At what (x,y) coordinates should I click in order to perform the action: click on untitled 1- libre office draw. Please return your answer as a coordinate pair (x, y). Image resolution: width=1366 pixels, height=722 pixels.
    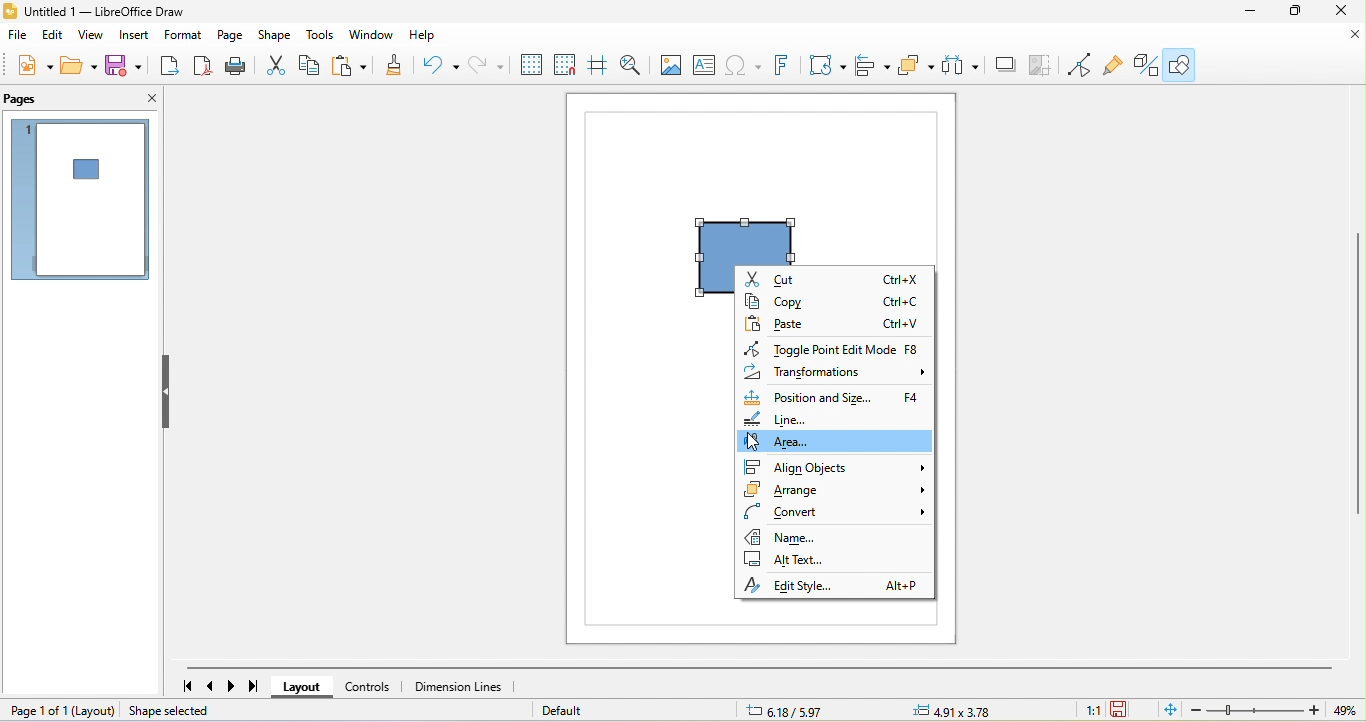
    Looking at the image, I should click on (102, 13).